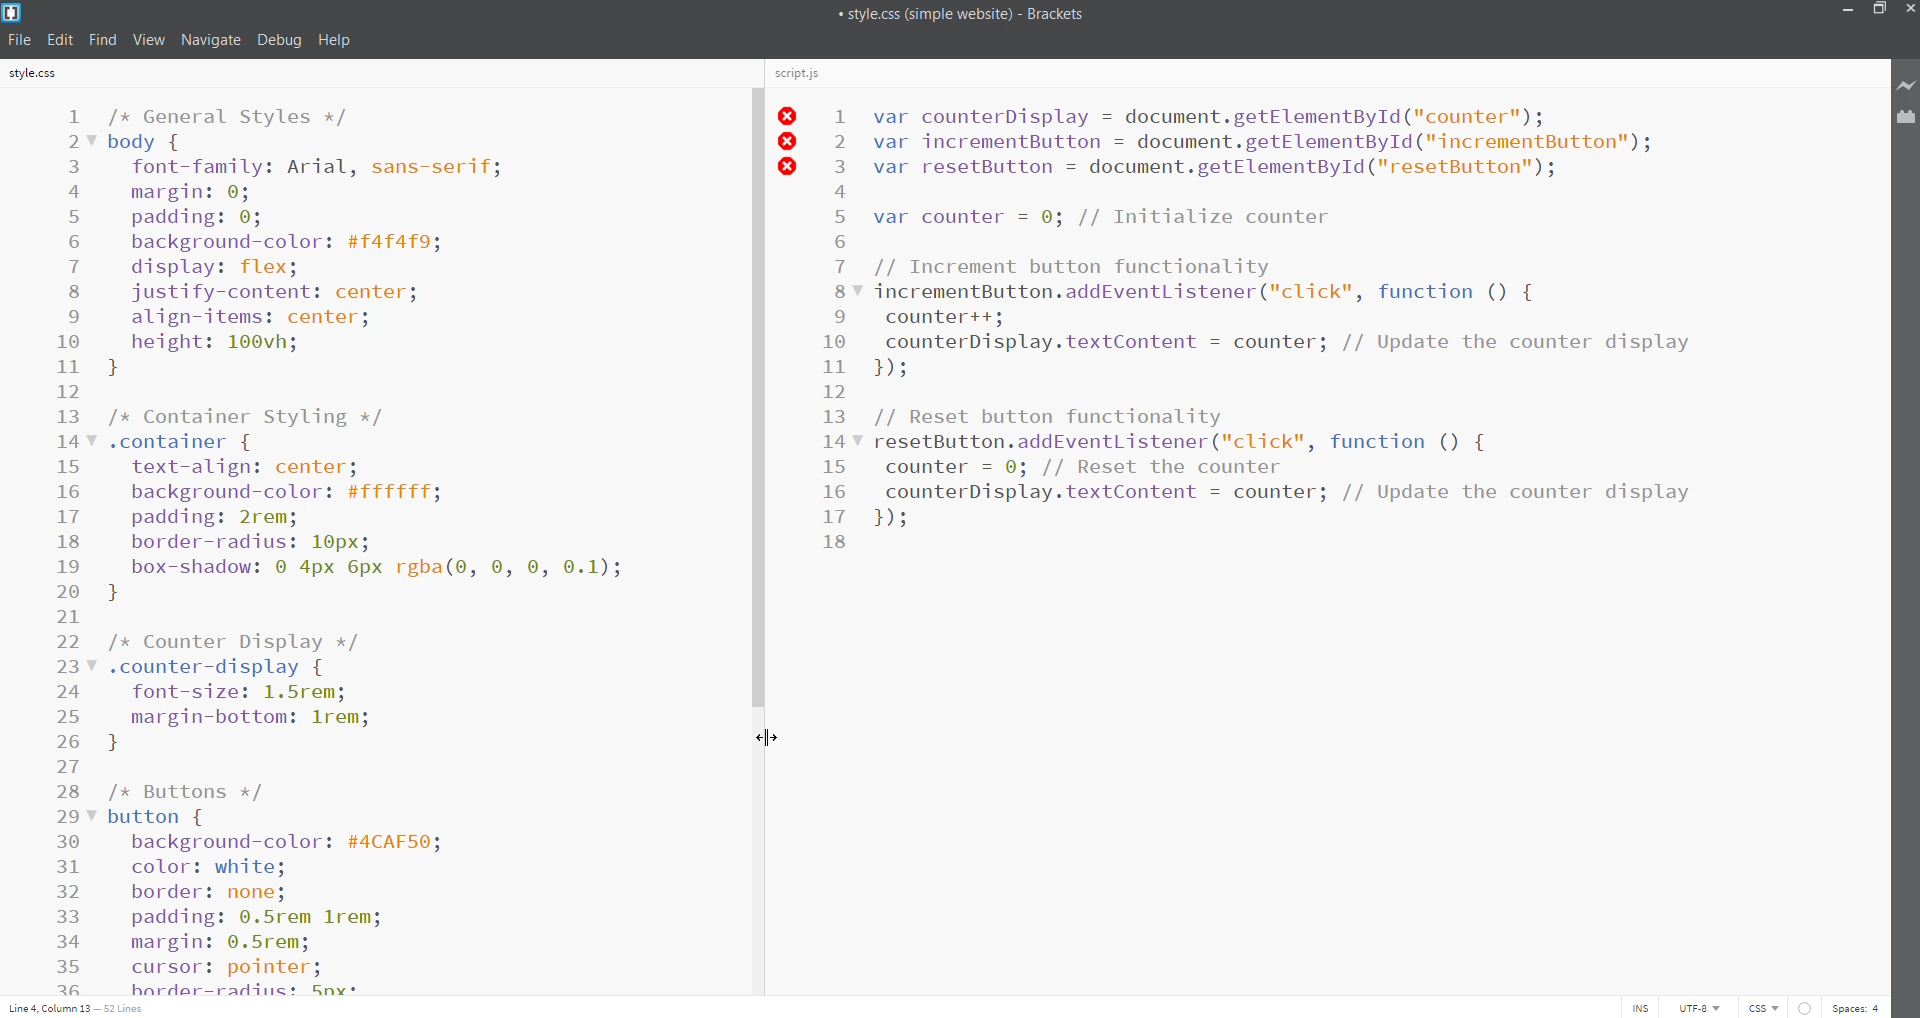 This screenshot has width=1920, height=1018. I want to click on line error status, so click(794, 141).